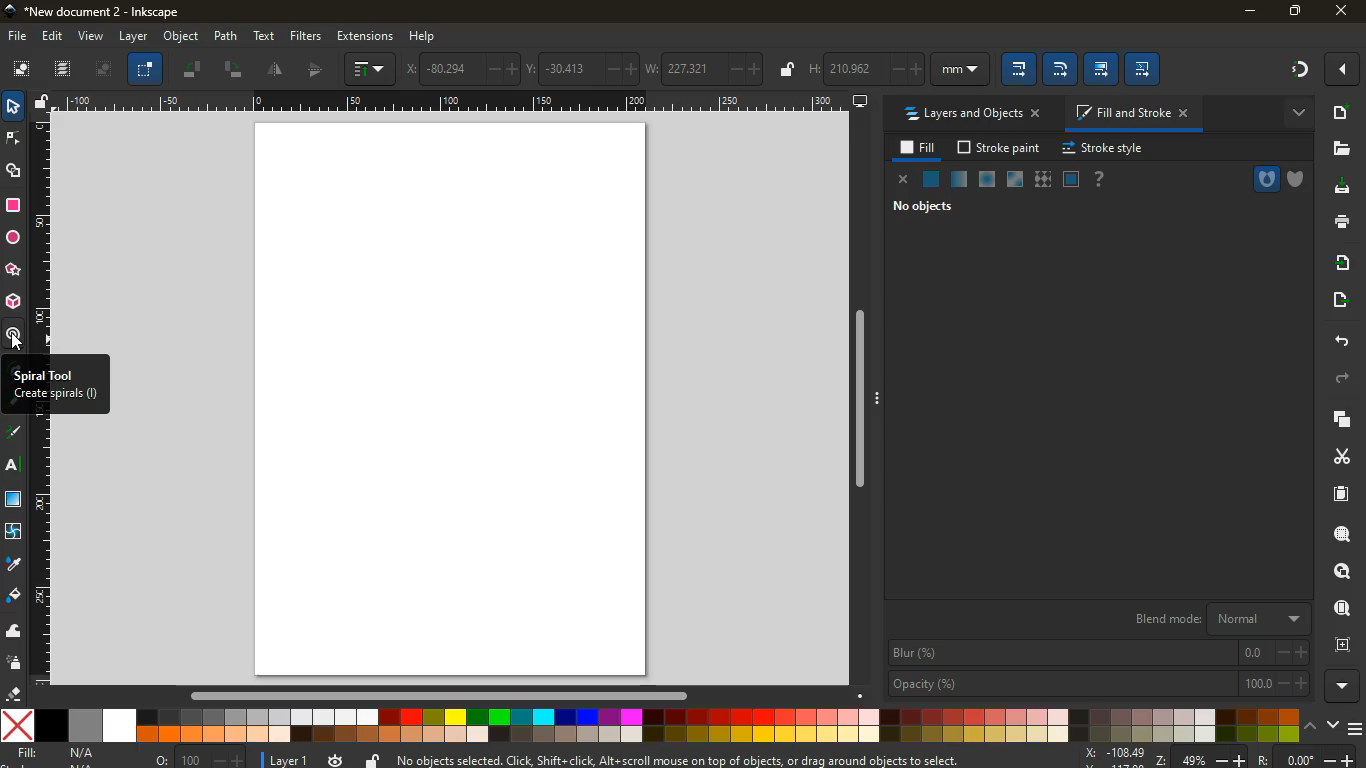 This screenshot has height=768, width=1366. I want to click on gradient, so click(1302, 70).